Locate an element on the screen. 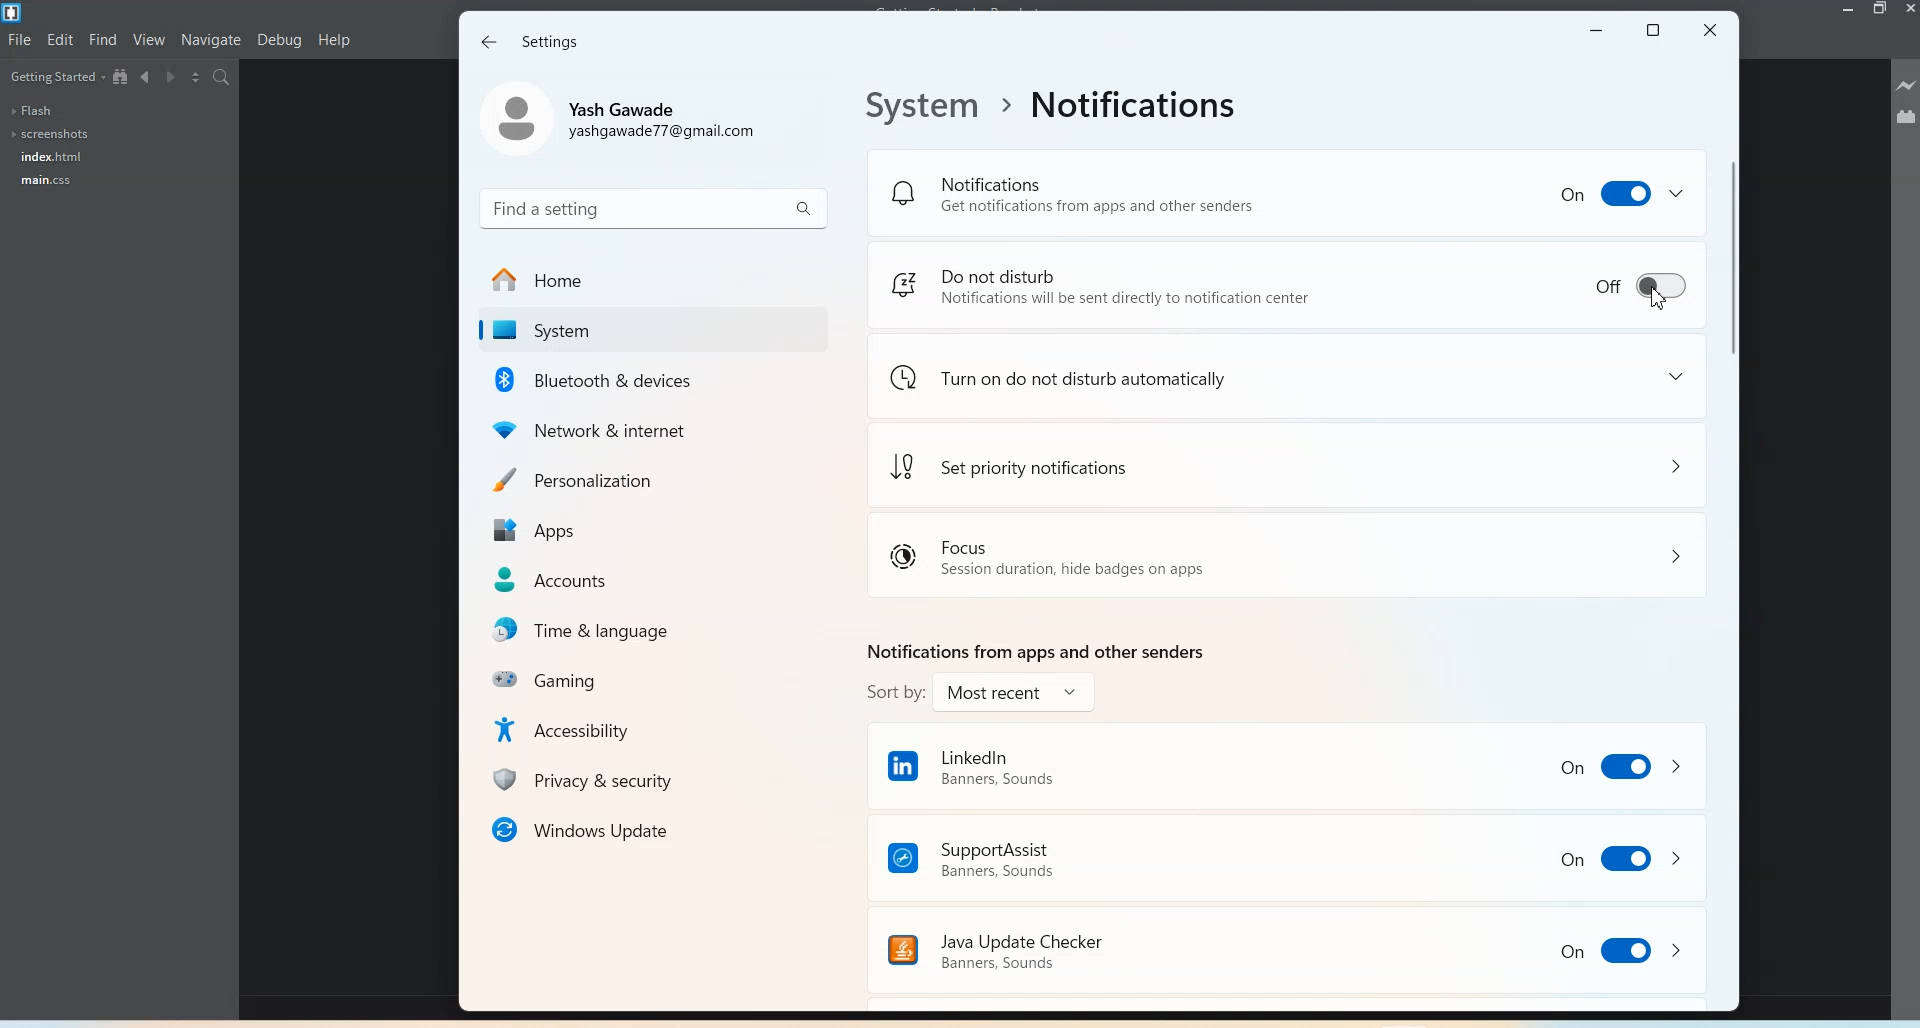 This screenshot has width=1920, height=1028. Edit is located at coordinates (60, 40).